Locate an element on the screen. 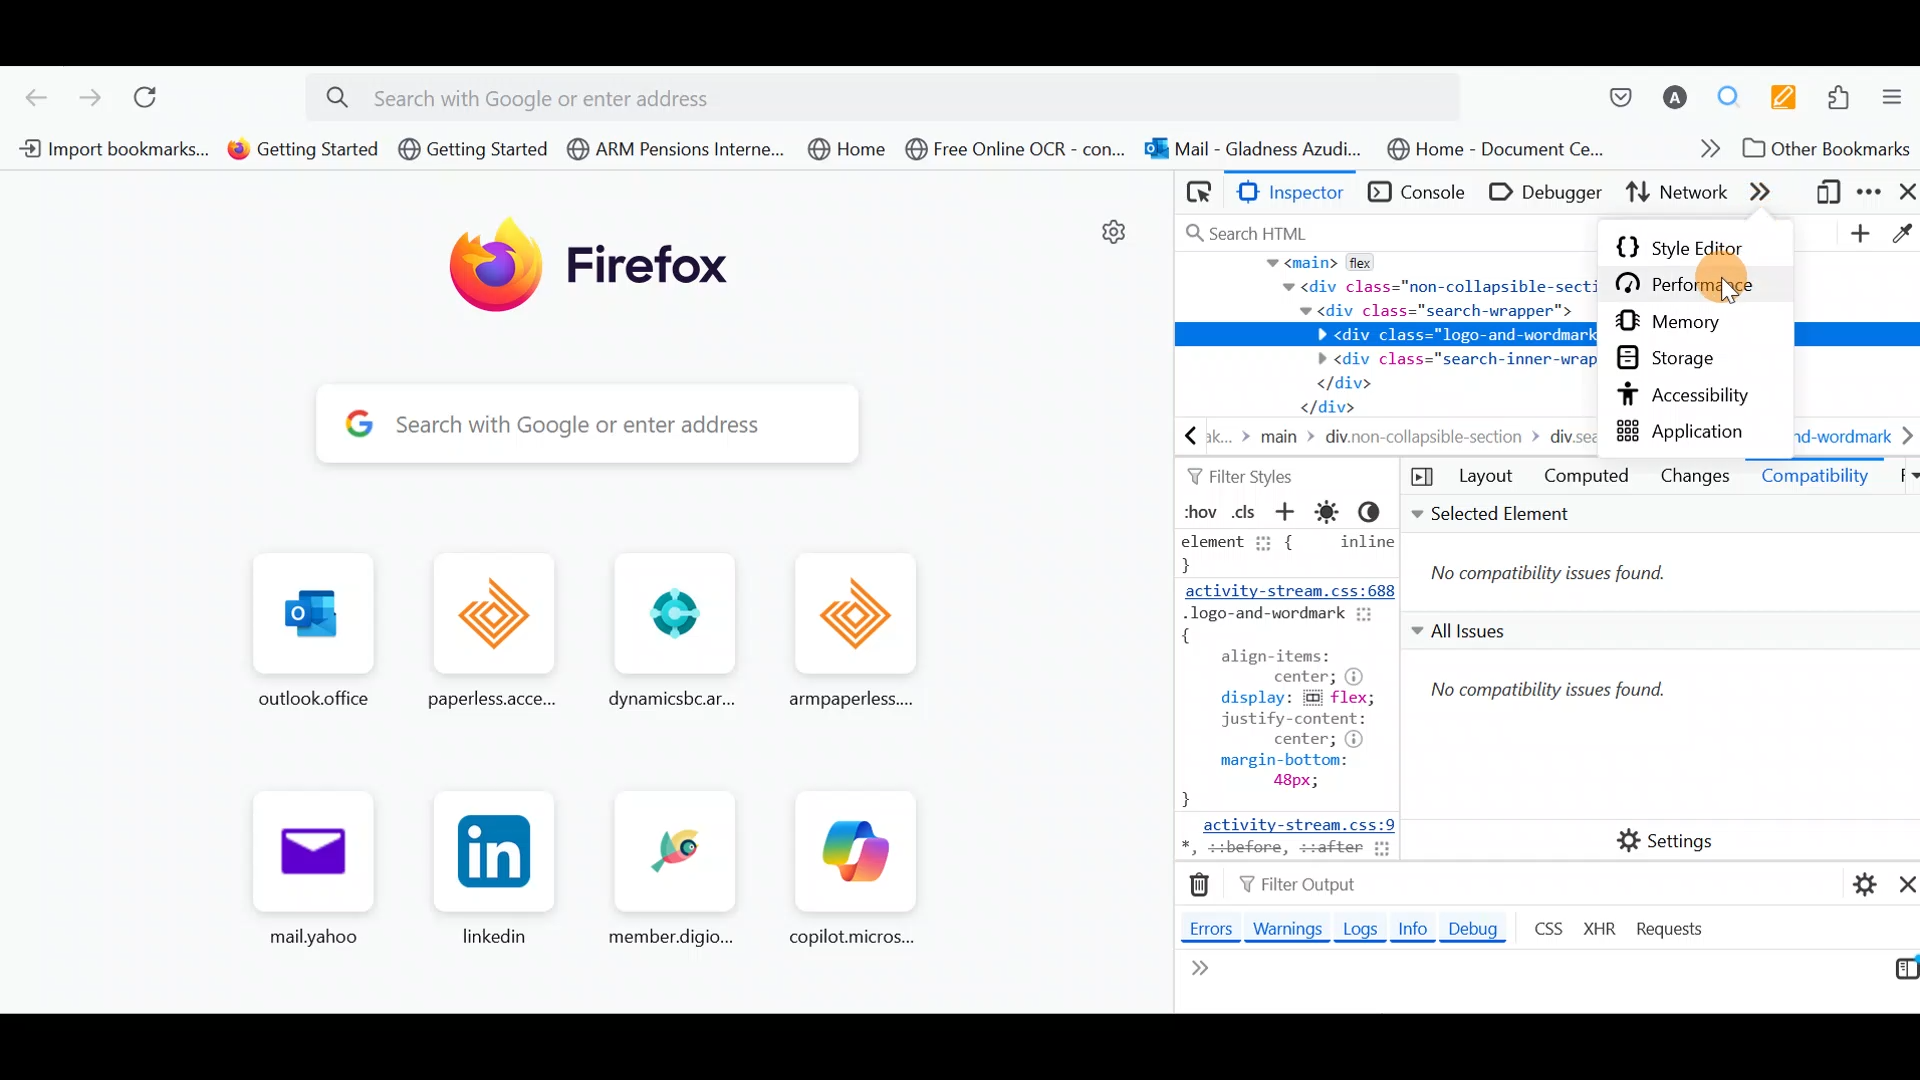 This screenshot has height=1080, width=1920. Application is located at coordinates (1693, 429).